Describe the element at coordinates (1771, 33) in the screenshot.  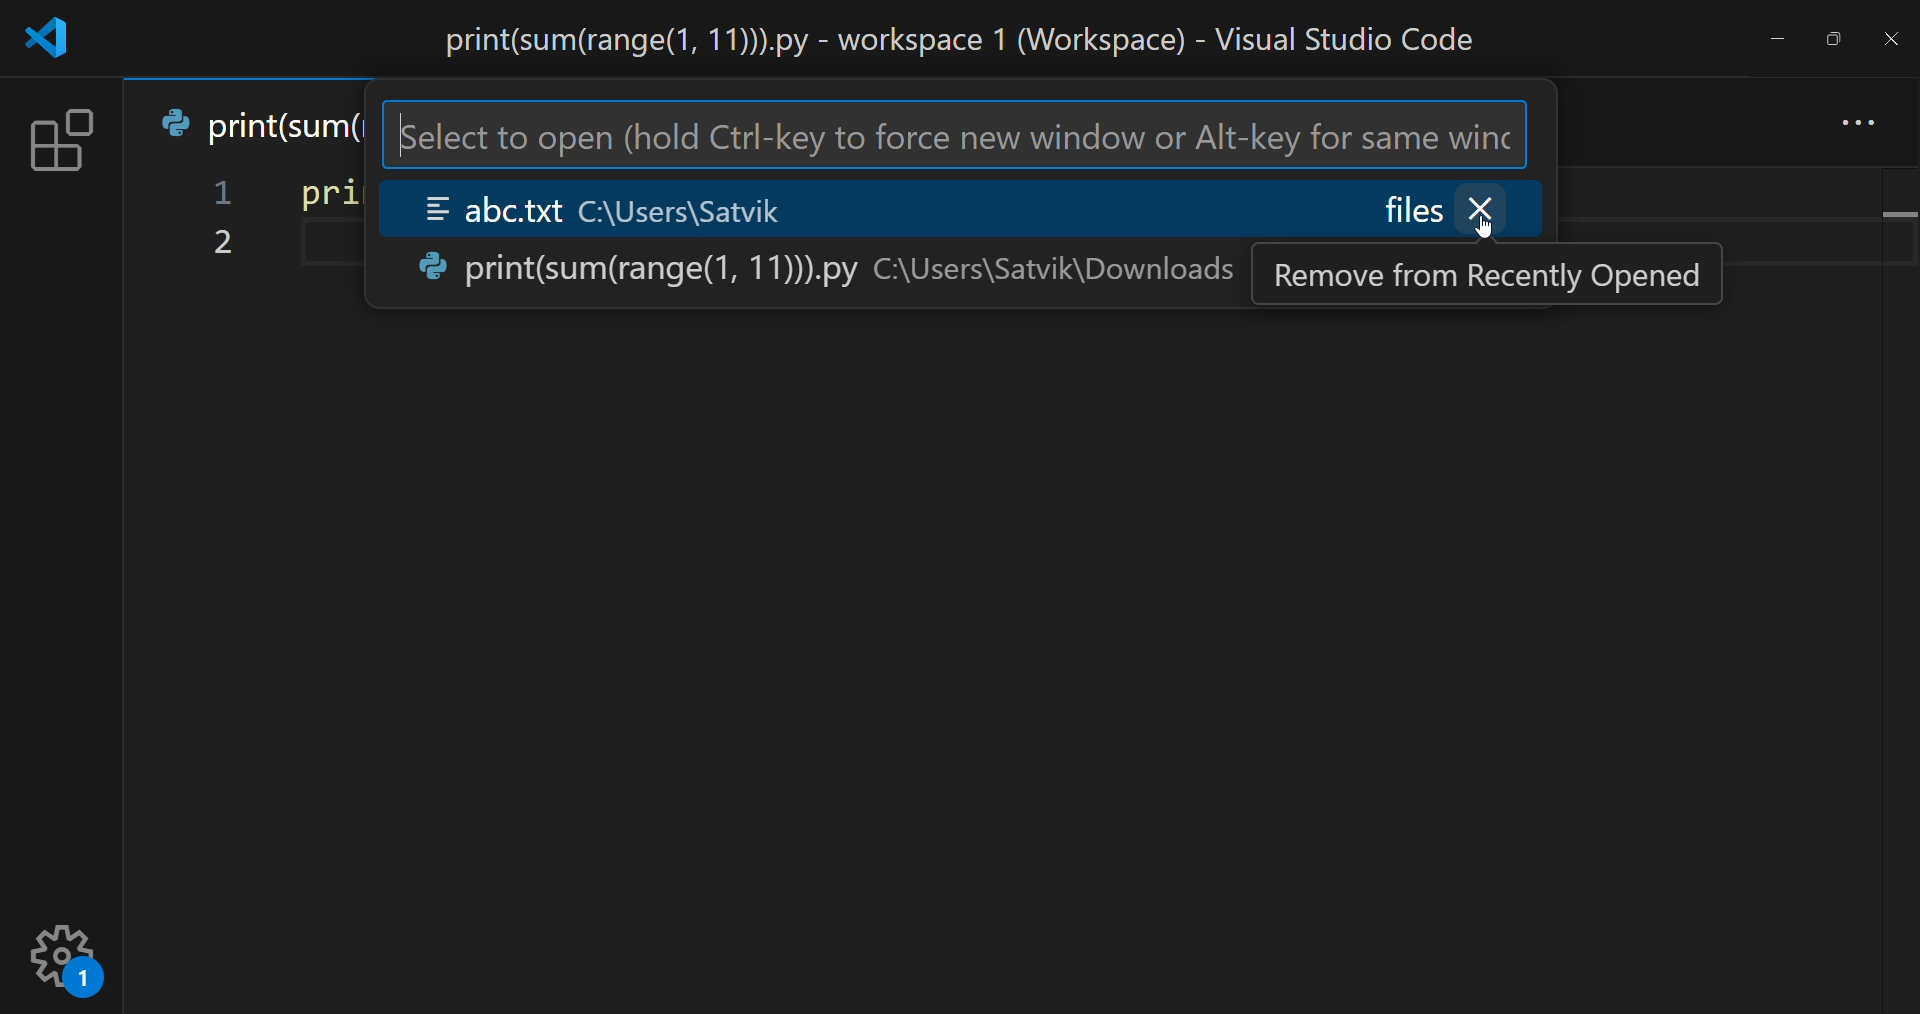
I see `minimize` at that location.